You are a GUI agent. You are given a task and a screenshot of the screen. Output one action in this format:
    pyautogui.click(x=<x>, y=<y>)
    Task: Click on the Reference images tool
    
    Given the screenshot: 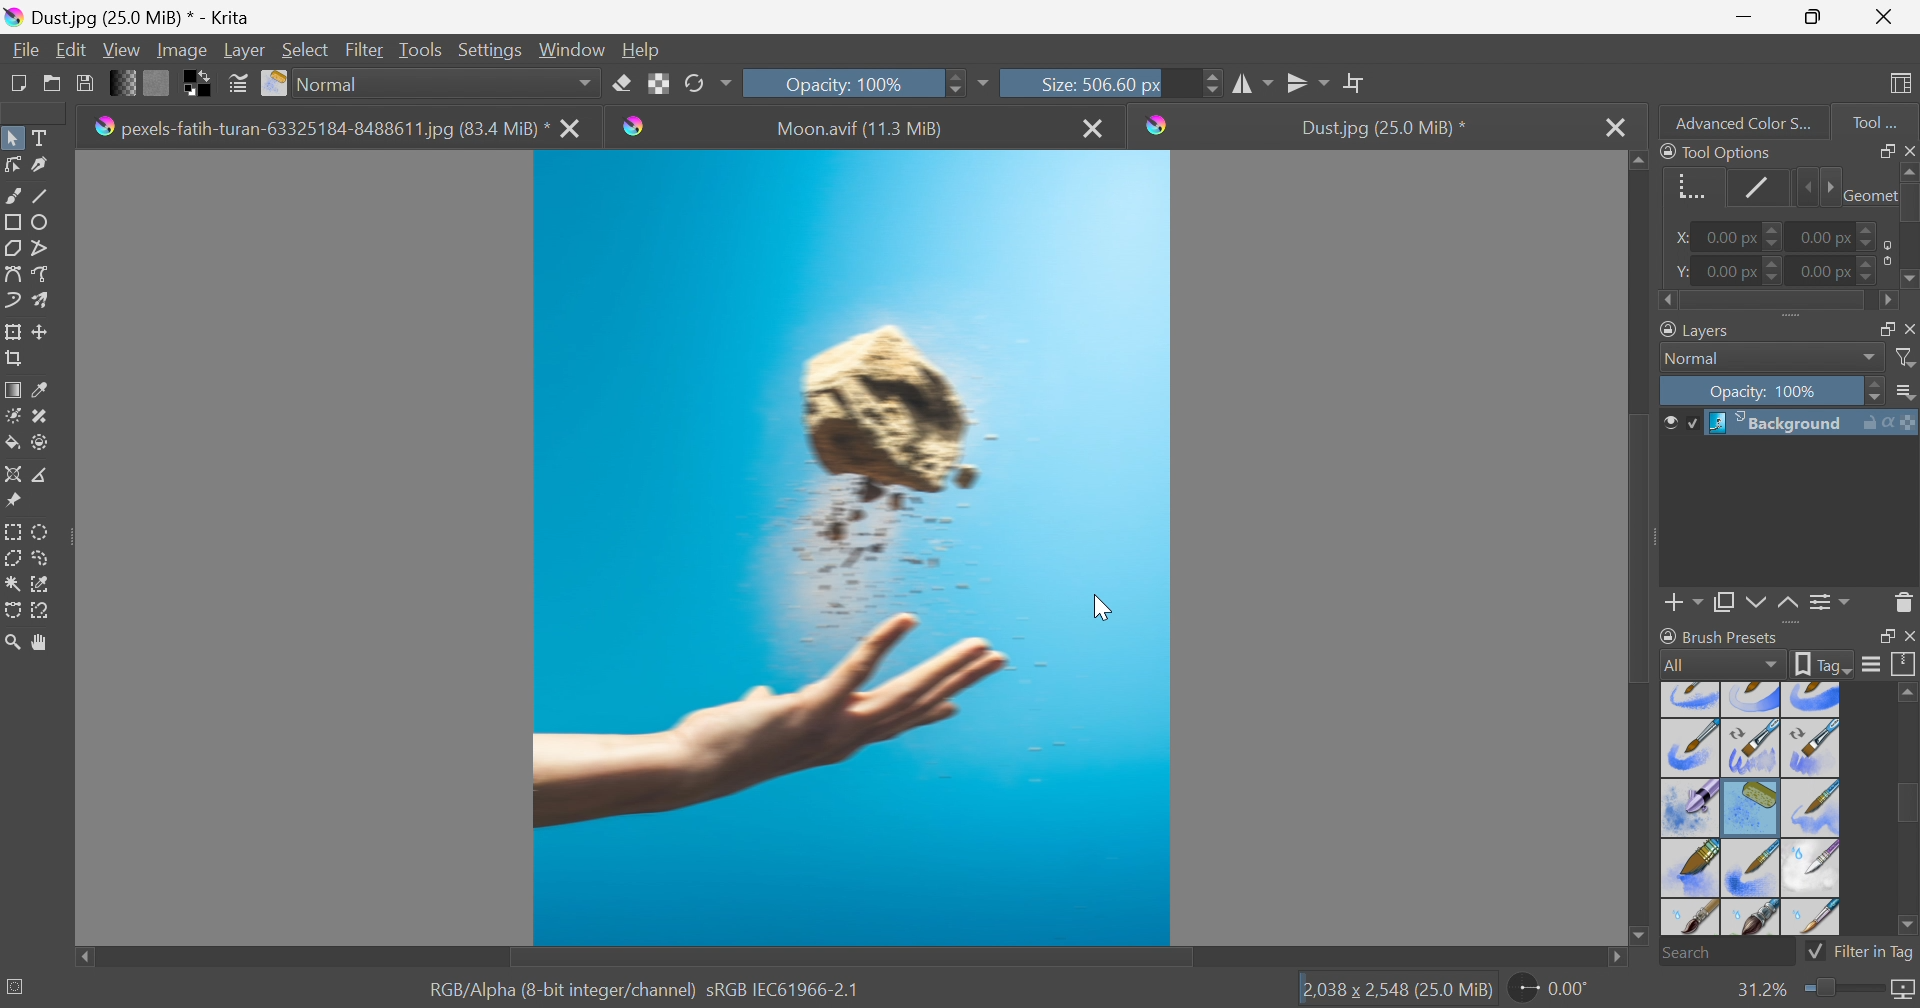 What is the action you would take?
    pyautogui.click(x=12, y=499)
    